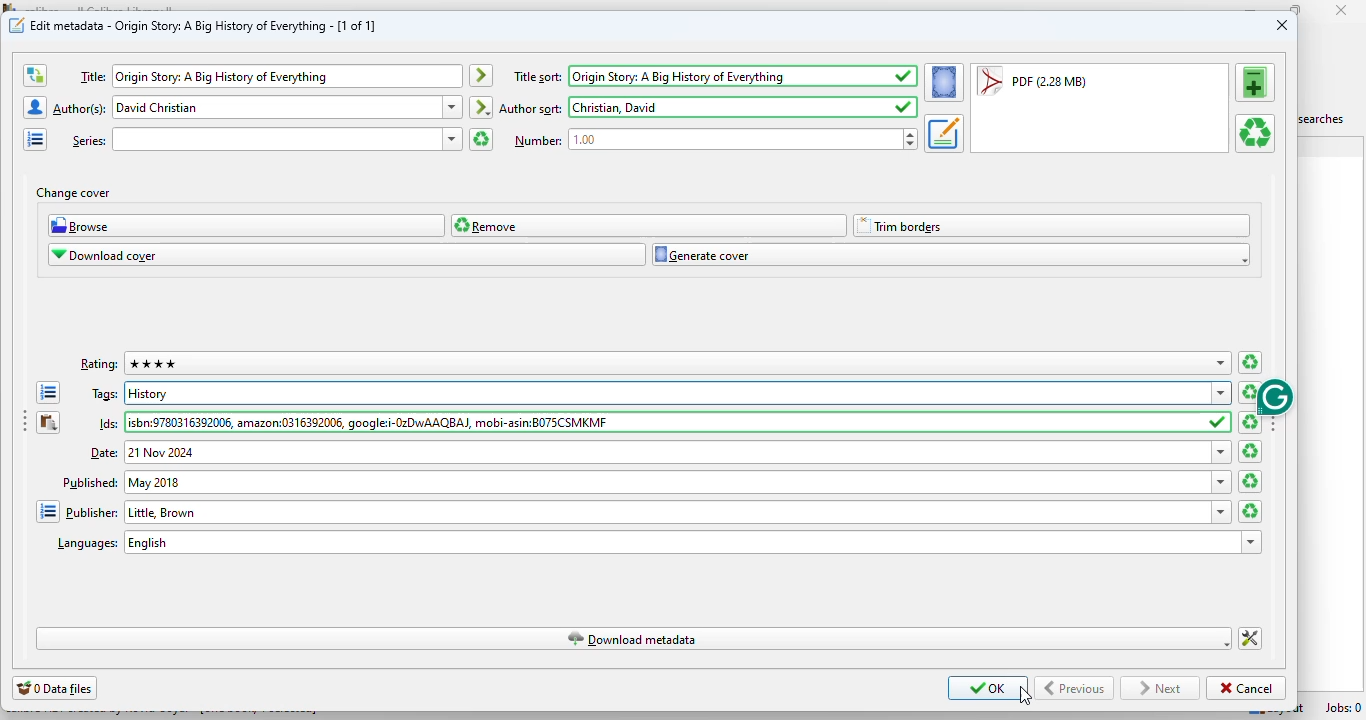 This screenshot has width=1366, height=720. I want to click on PDF (2.28 MB), so click(1032, 82).